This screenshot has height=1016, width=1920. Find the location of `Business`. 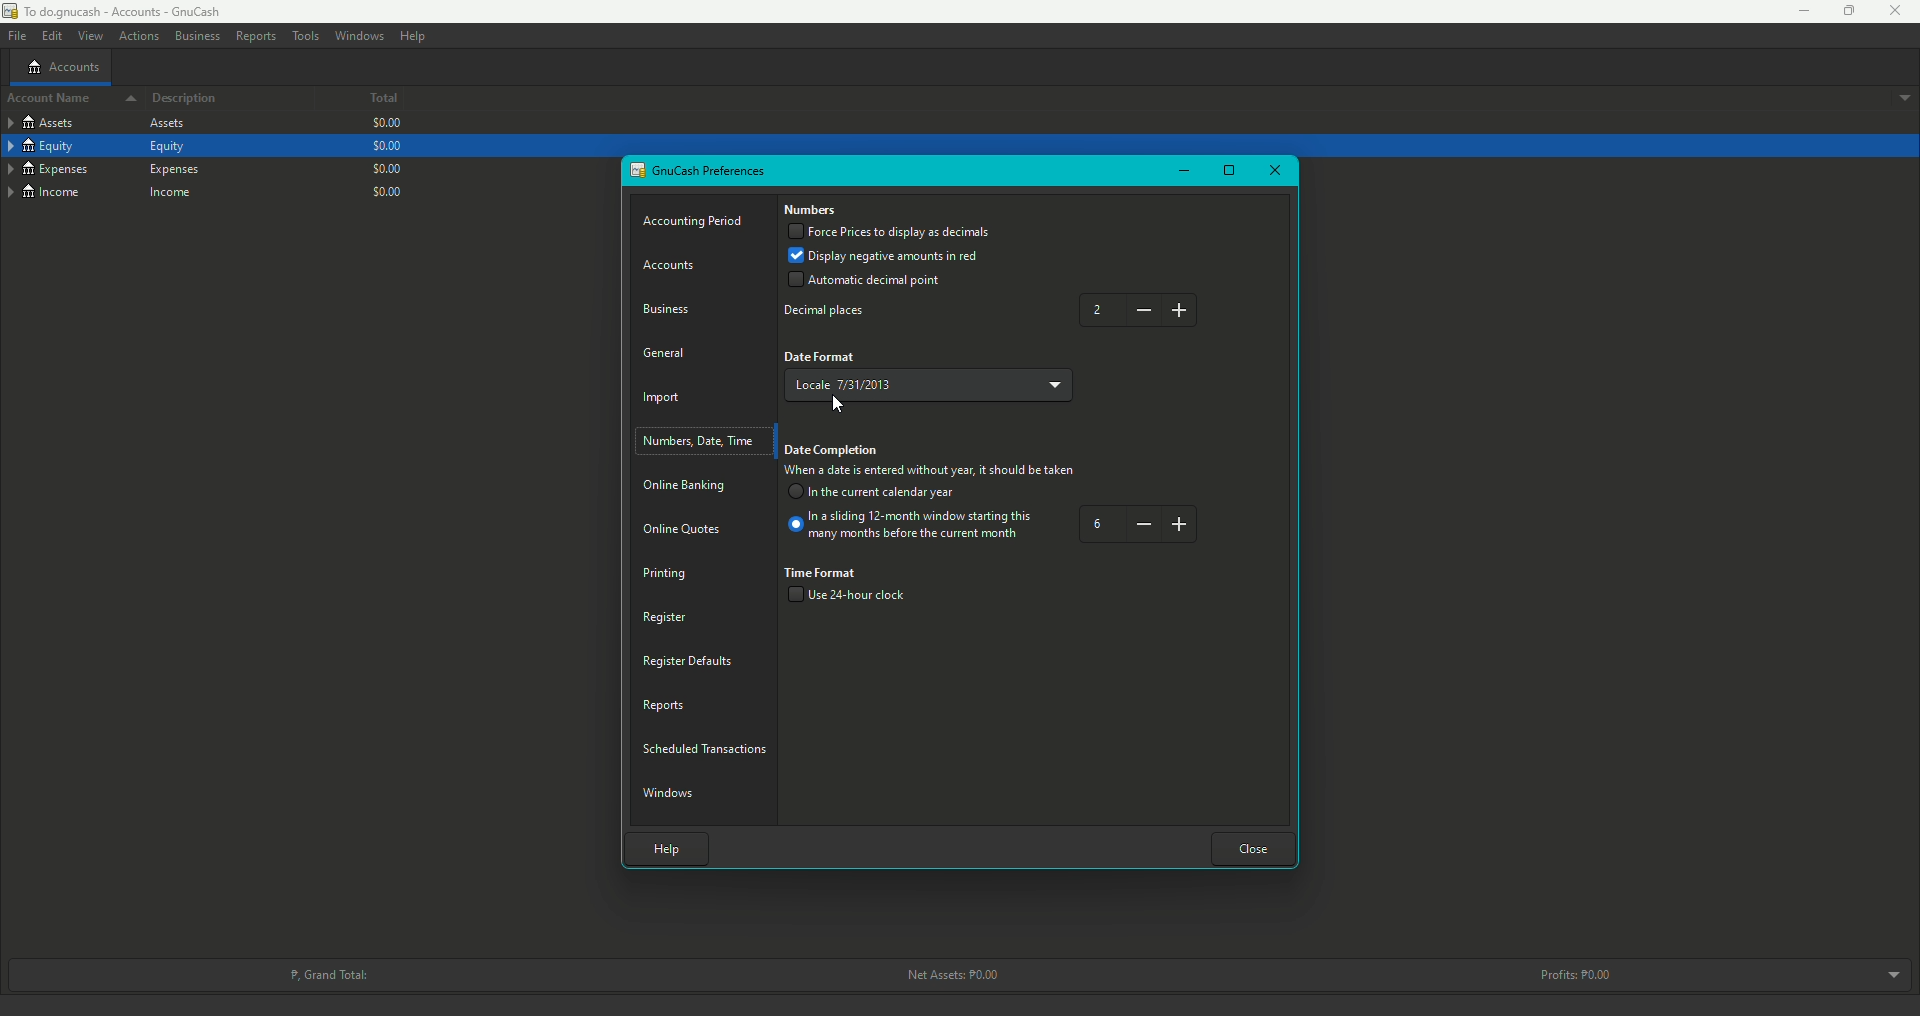

Business is located at coordinates (196, 34).